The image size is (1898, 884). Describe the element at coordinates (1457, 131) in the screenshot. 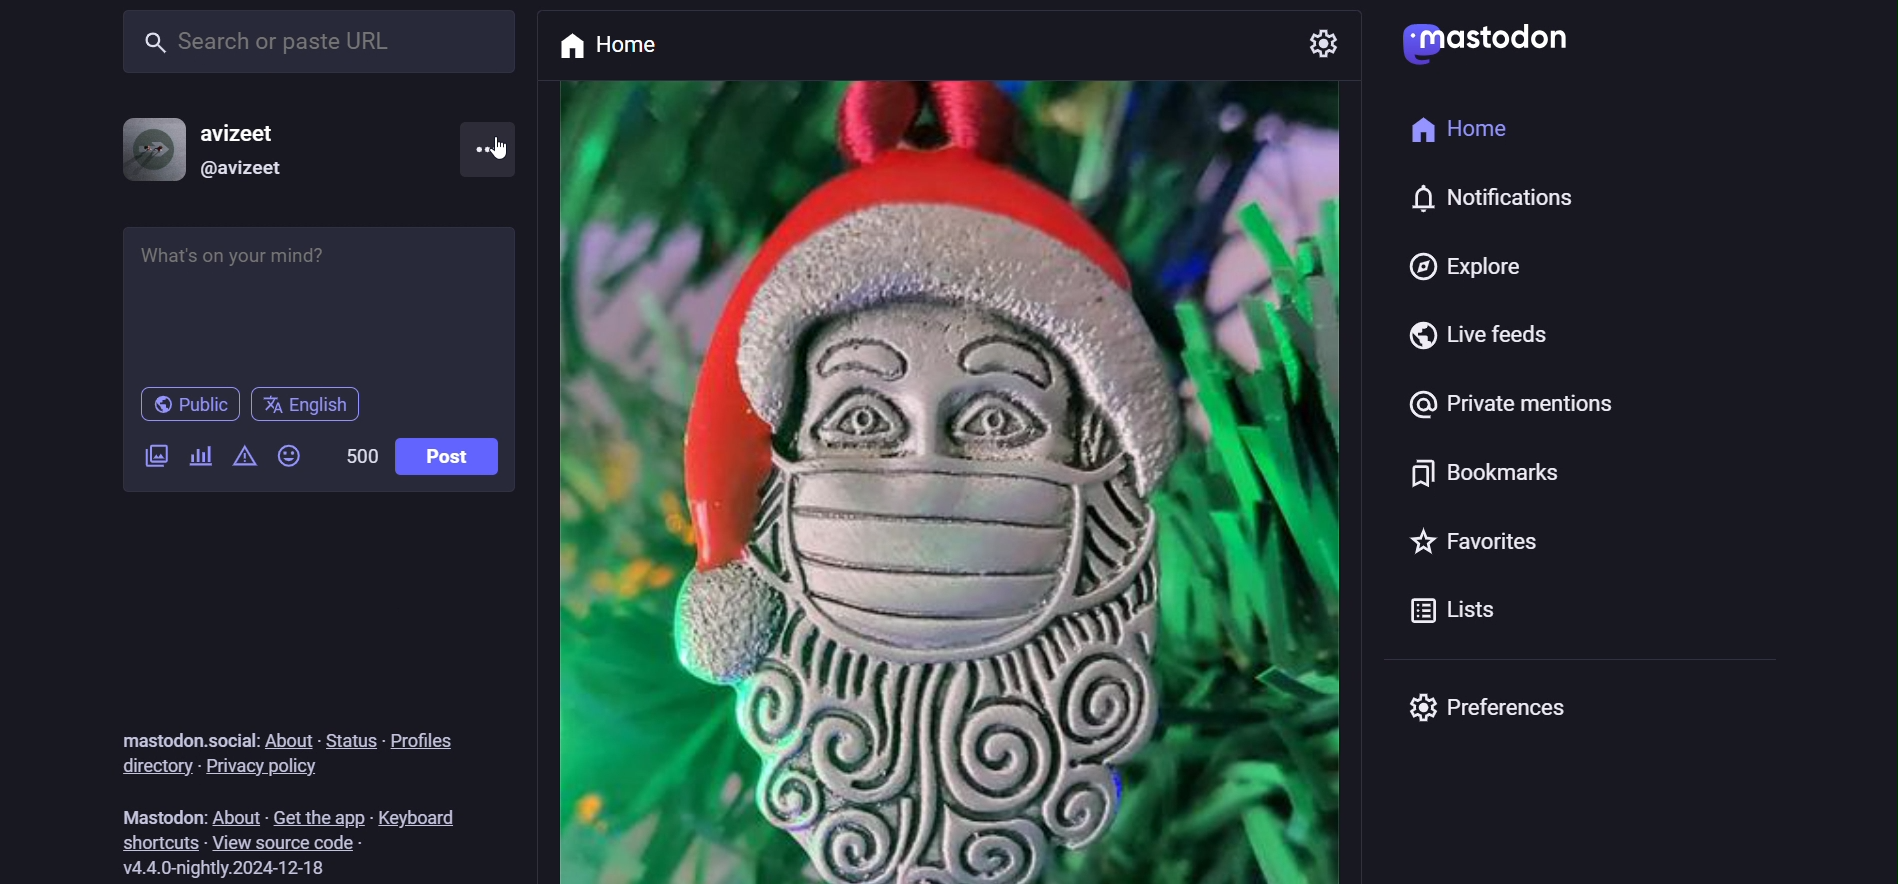

I see `home` at that location.